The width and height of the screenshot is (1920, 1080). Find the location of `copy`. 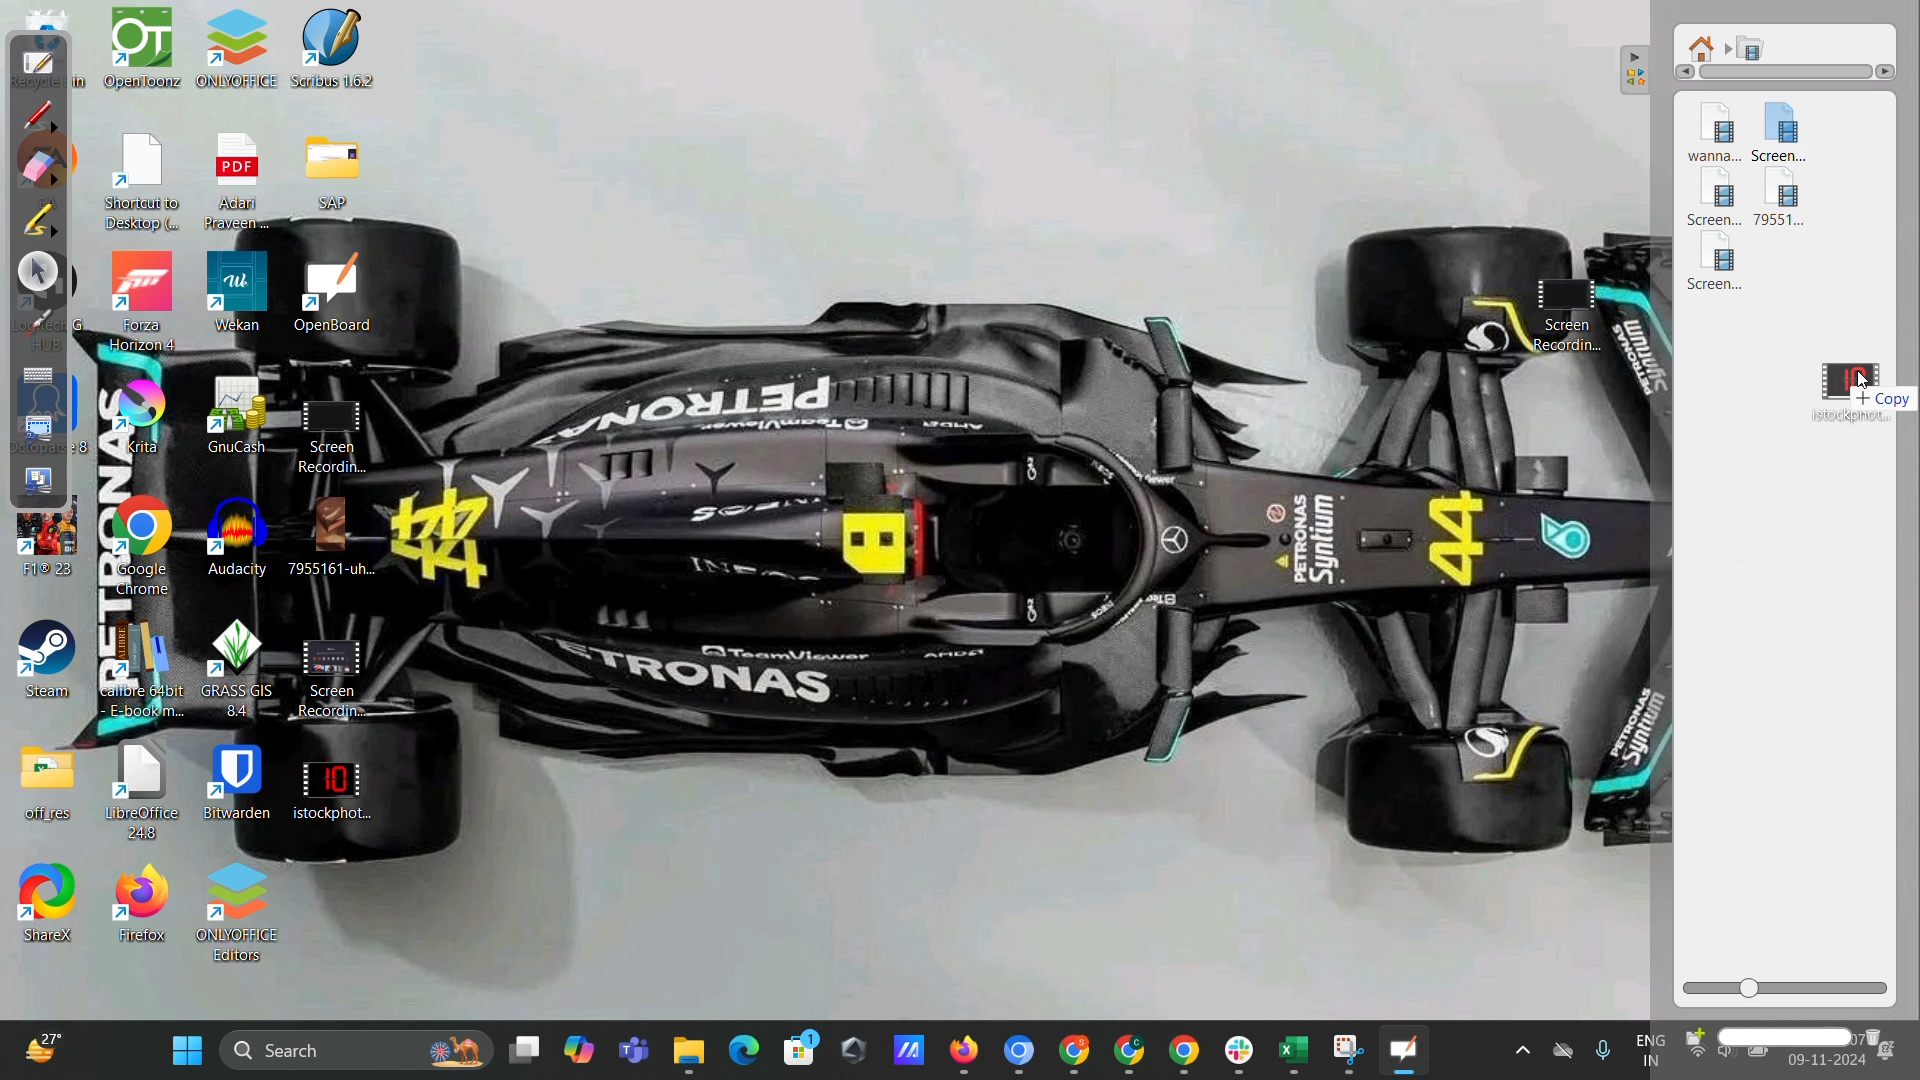

copy is located at coordinates (1892, 402).